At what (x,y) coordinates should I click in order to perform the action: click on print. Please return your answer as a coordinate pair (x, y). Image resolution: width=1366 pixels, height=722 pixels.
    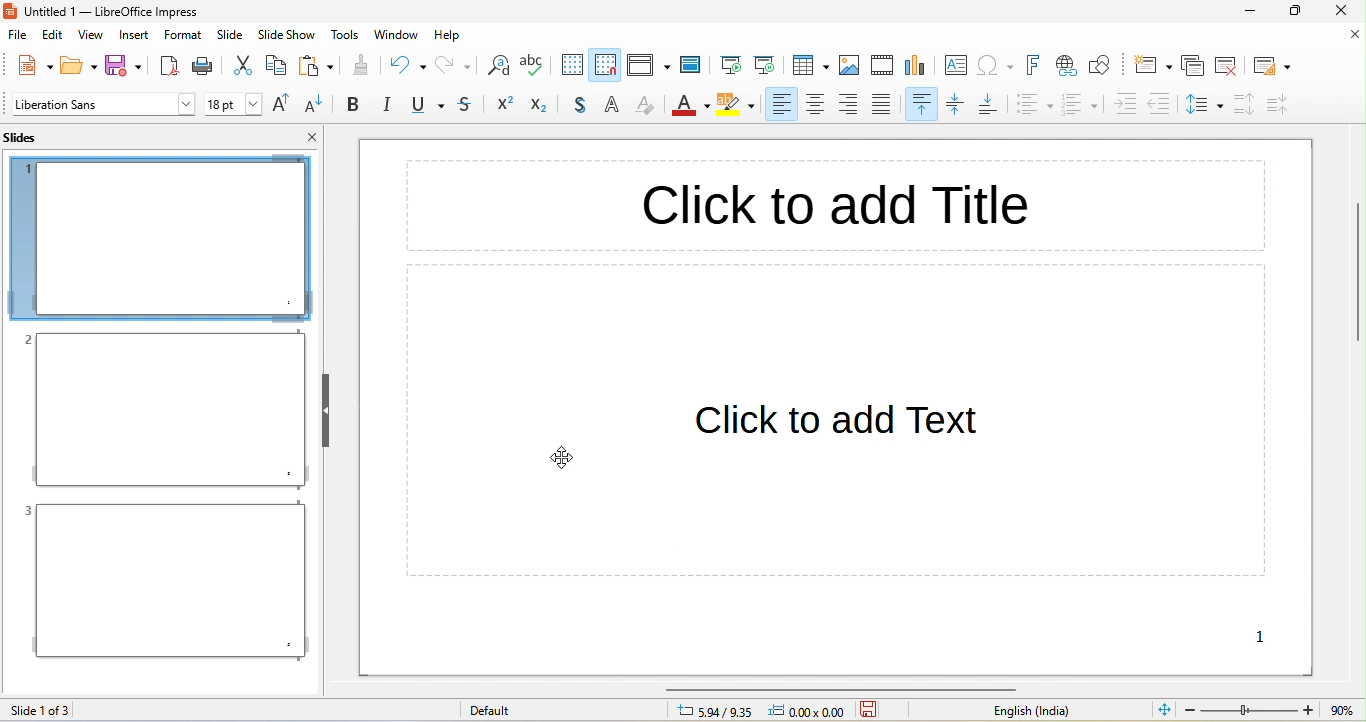
    Looking at the image, I should click on (205, 65).